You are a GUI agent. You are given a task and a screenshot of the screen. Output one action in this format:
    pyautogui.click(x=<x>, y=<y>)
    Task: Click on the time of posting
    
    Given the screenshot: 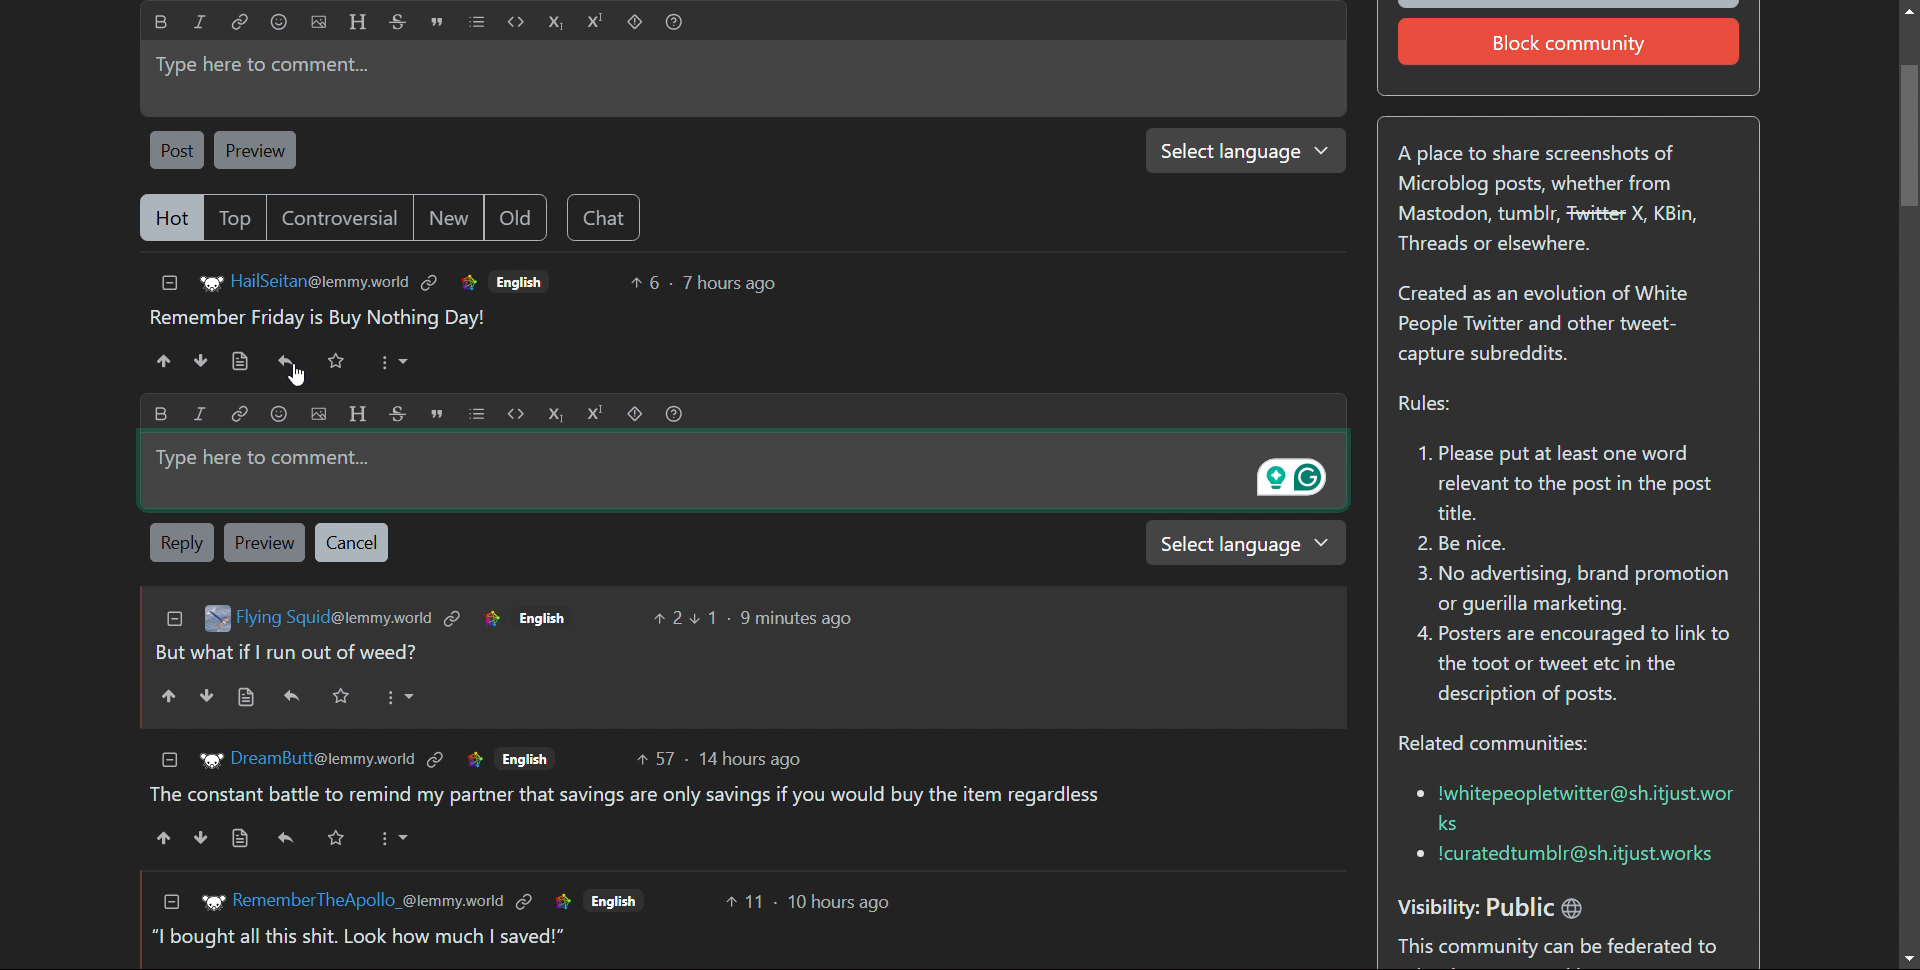 What is the action you would take?
    pyautogui.click(x=780, y=619)
    